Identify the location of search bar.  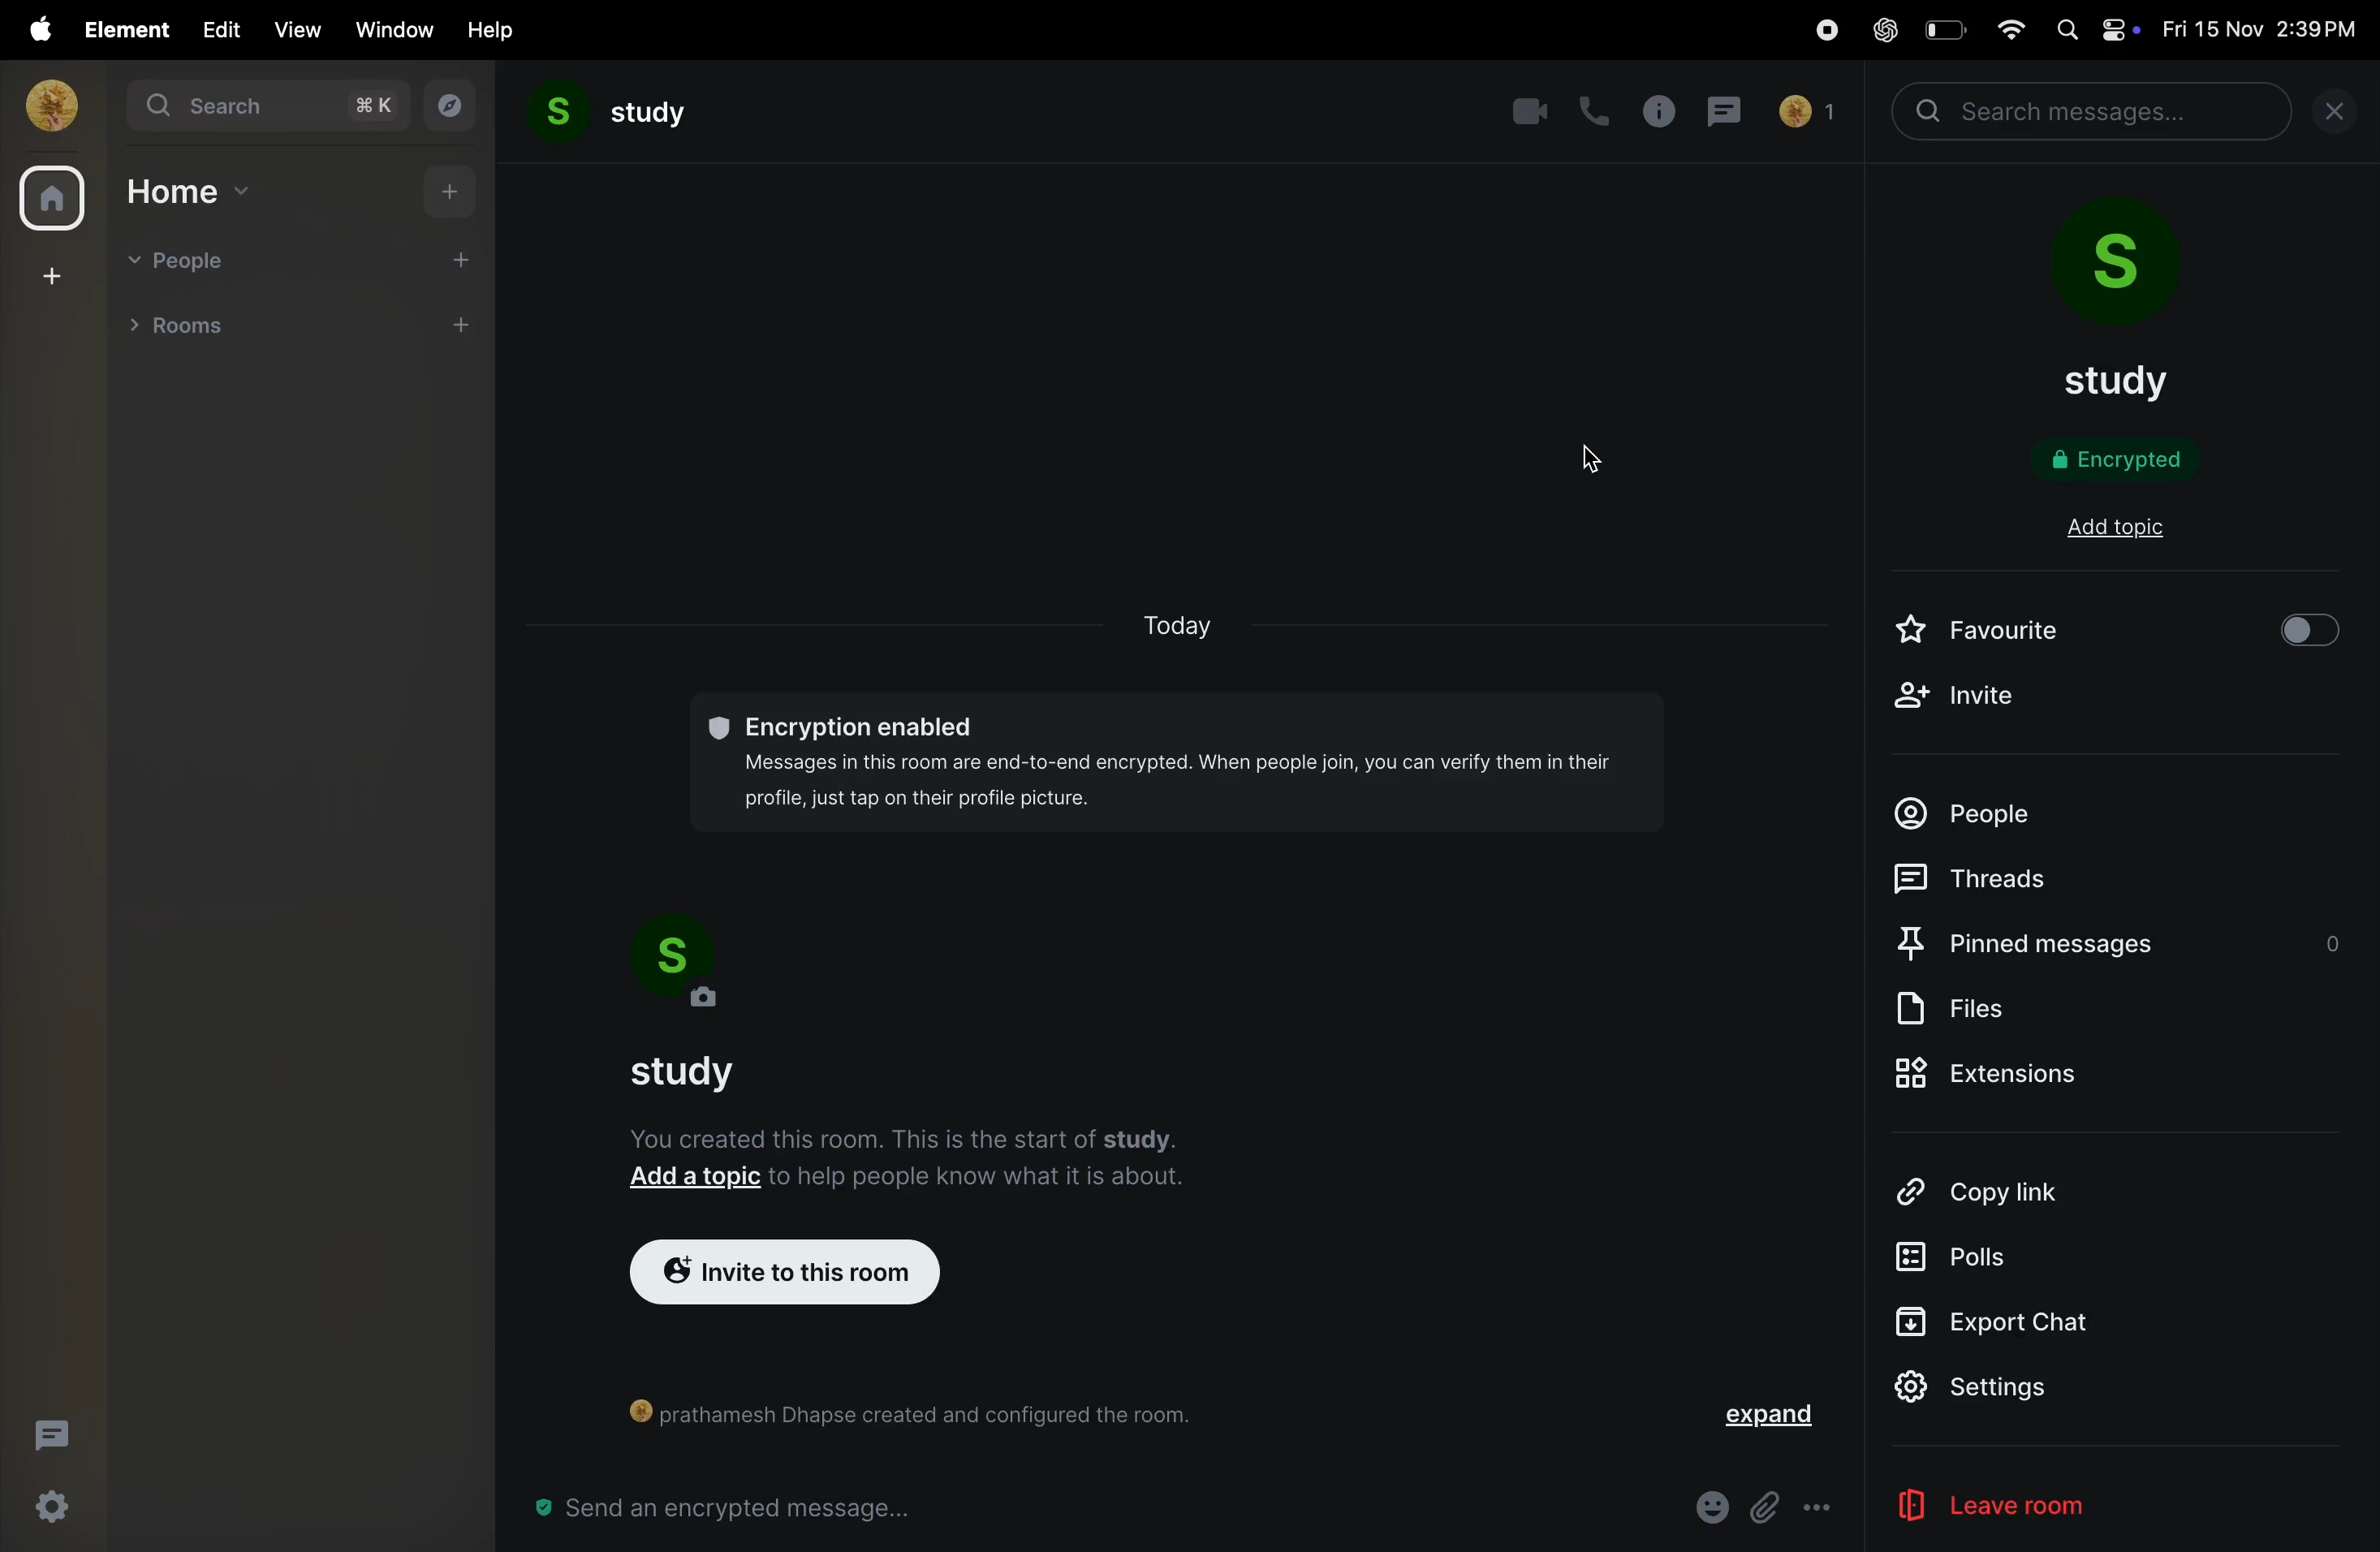
(2096, 112).